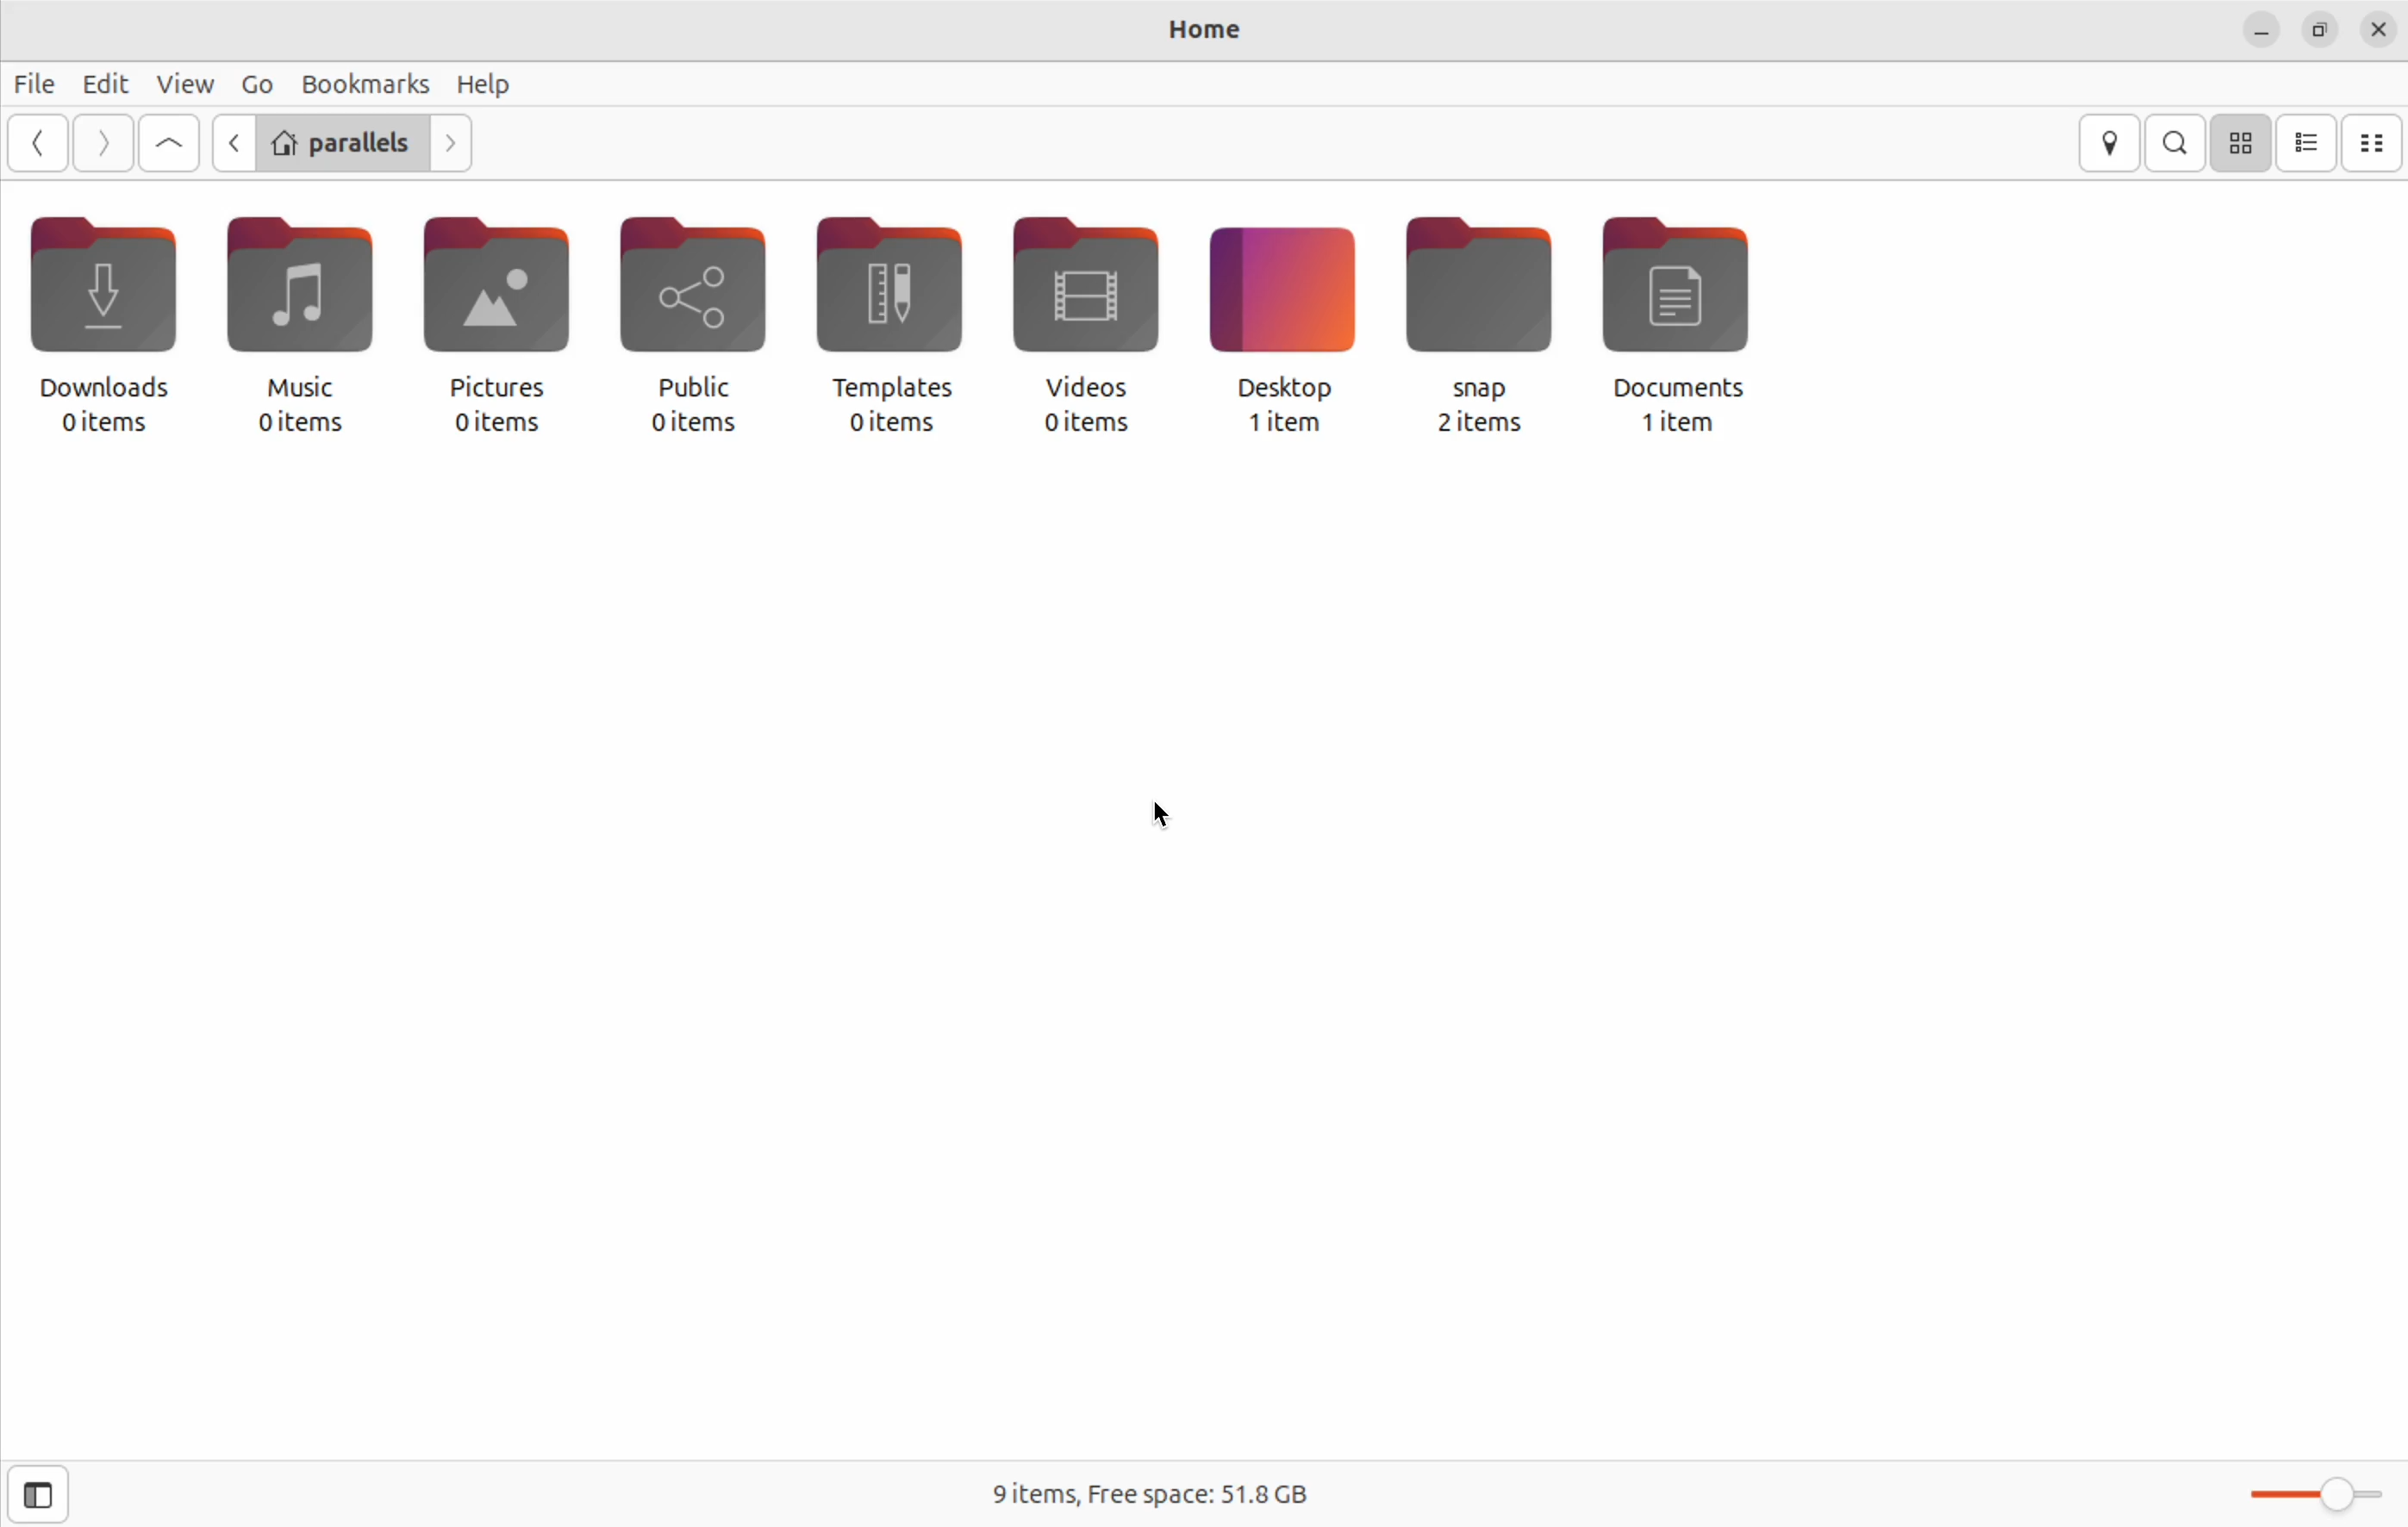 The image size is (2408, 1527). What do you see at coordinates (36, 1495) in the screenshot?
I see `show sidebar` at bounding box center [36, 1495].